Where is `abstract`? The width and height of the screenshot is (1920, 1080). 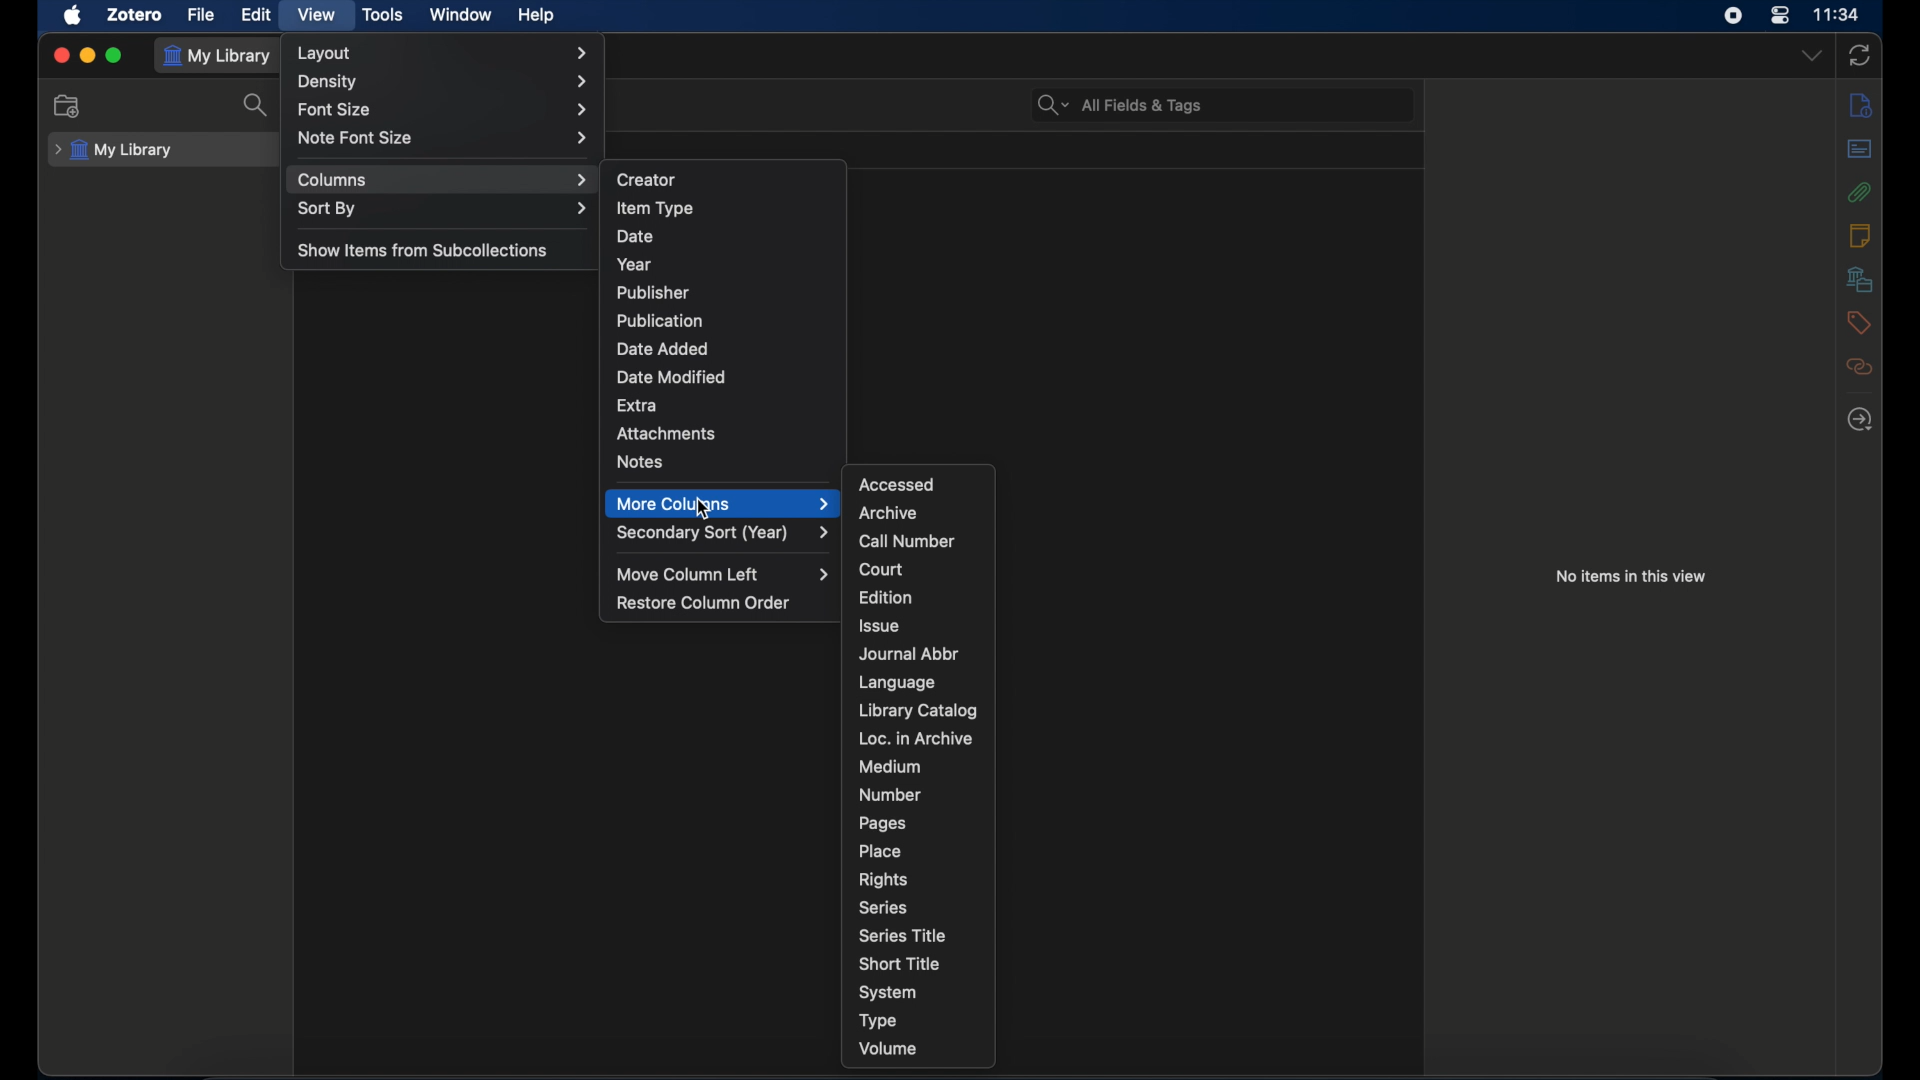 abstract is located at coordinates (1860, 149).